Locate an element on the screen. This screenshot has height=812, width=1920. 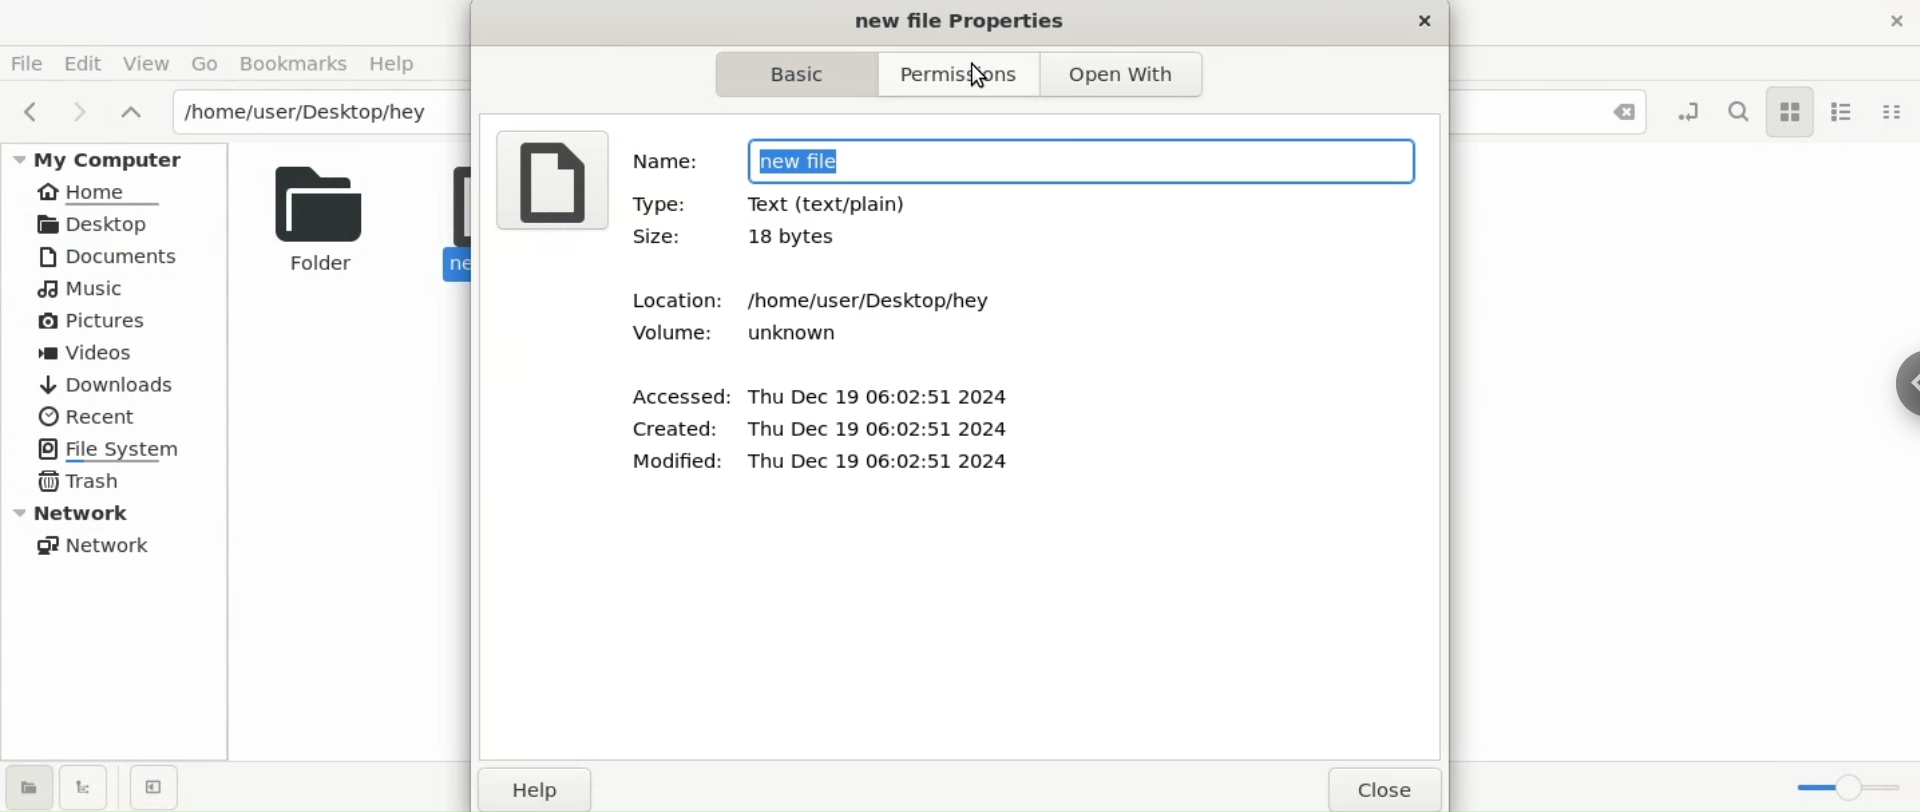
Open With is located at coordinates (1134, 77).